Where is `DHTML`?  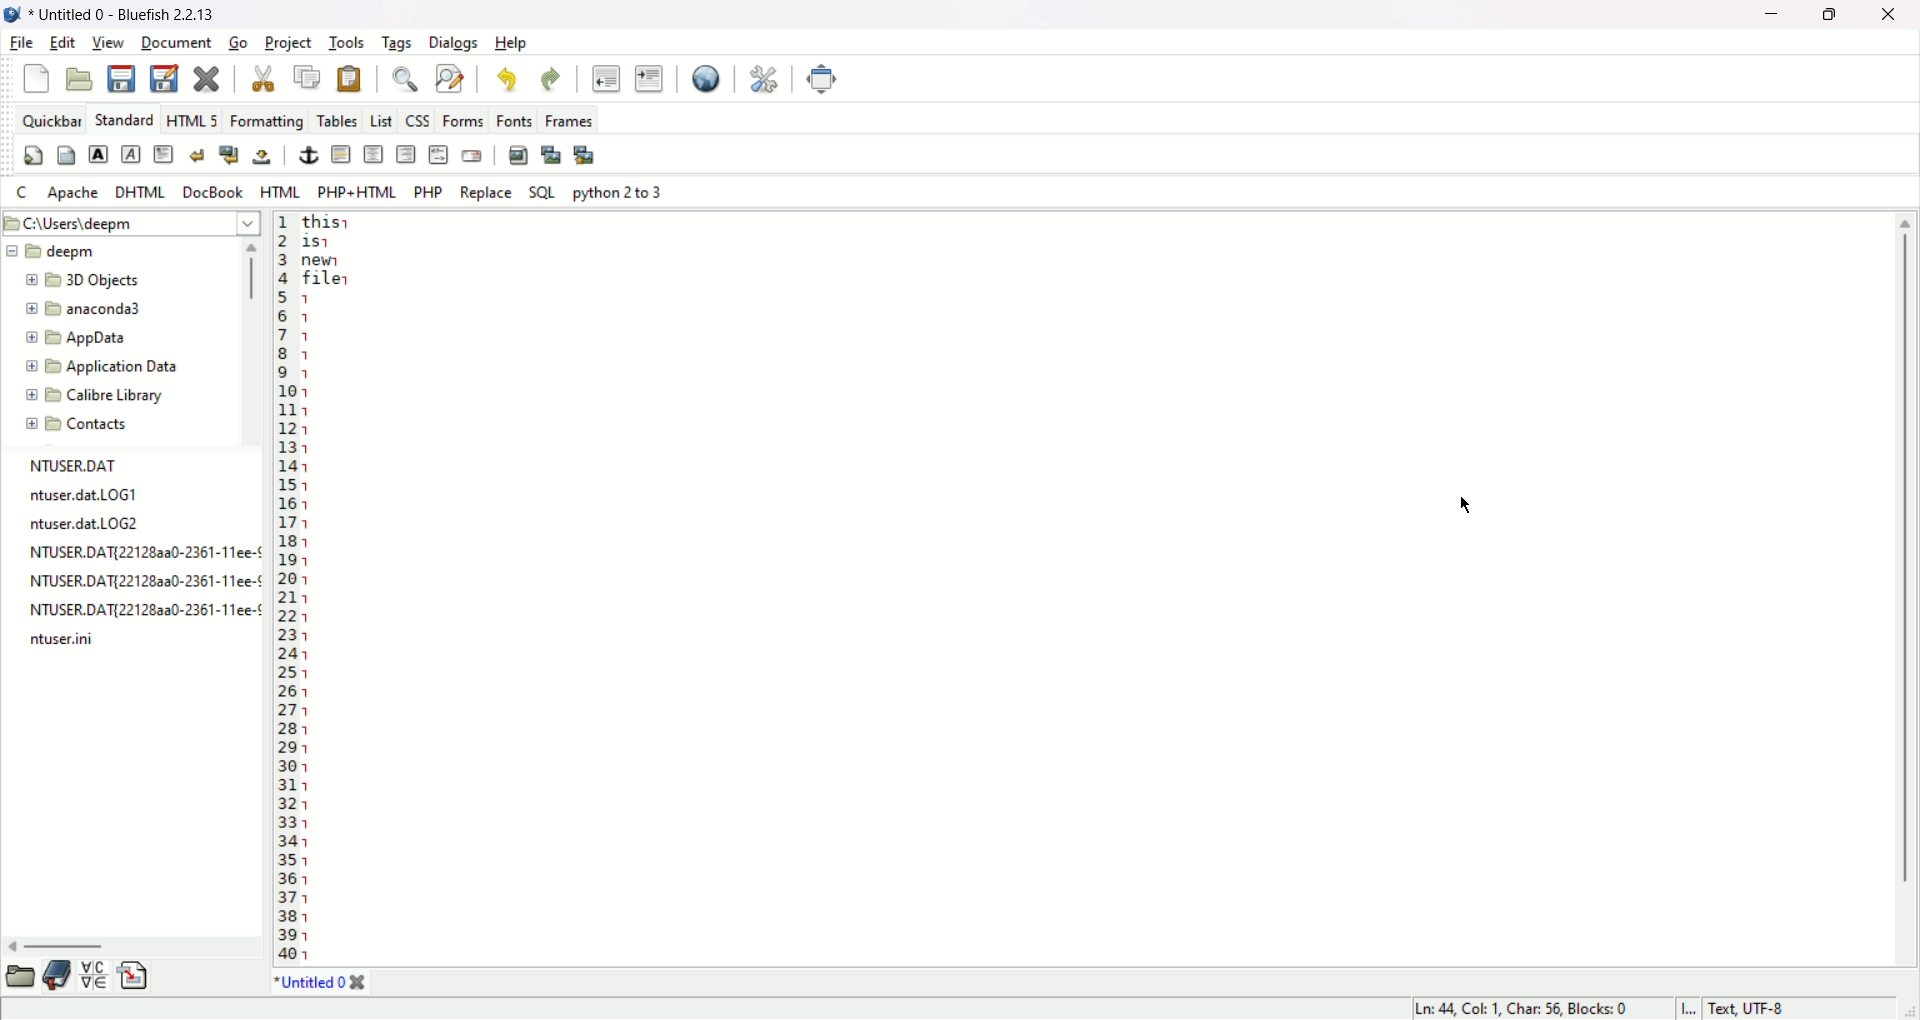
DHTML is located at coordinates (138, 191).